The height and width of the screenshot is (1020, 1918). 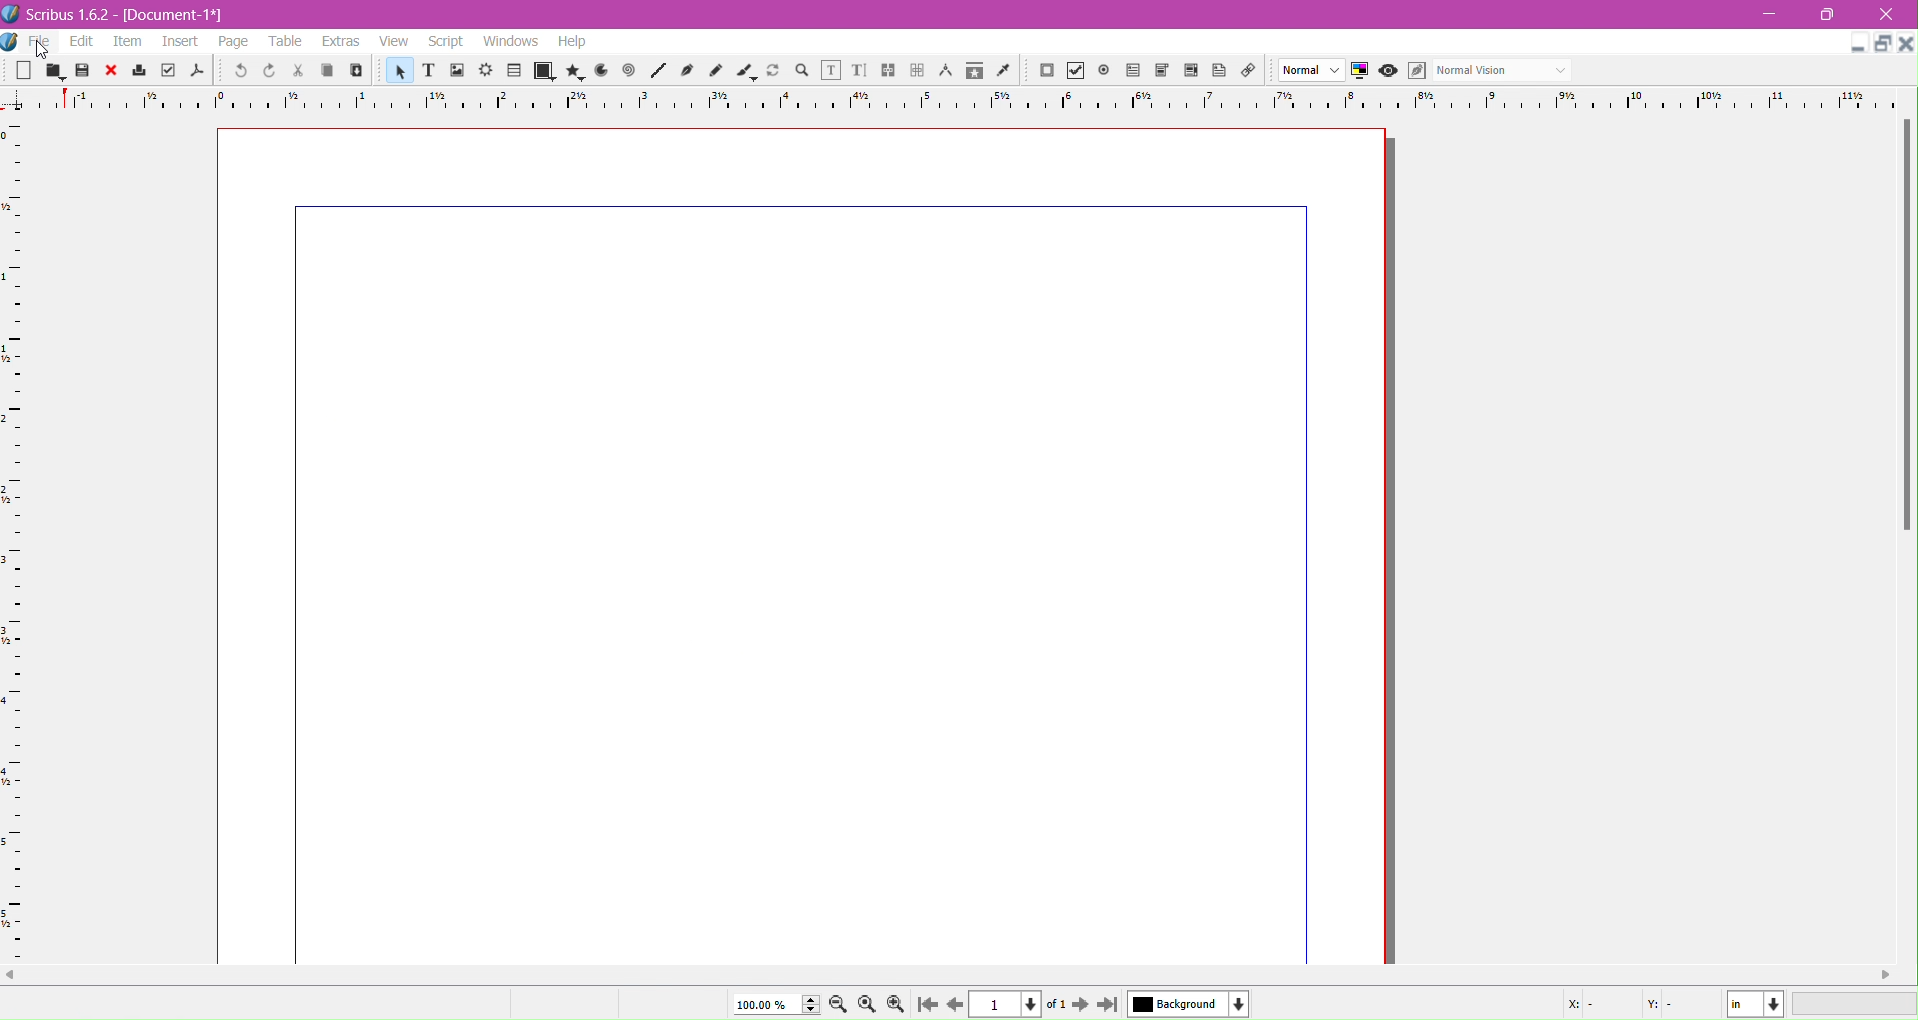 What do you see at coordinates (296, 72) in the screenshot?
I see `cut` at bounding box center [296, 72].